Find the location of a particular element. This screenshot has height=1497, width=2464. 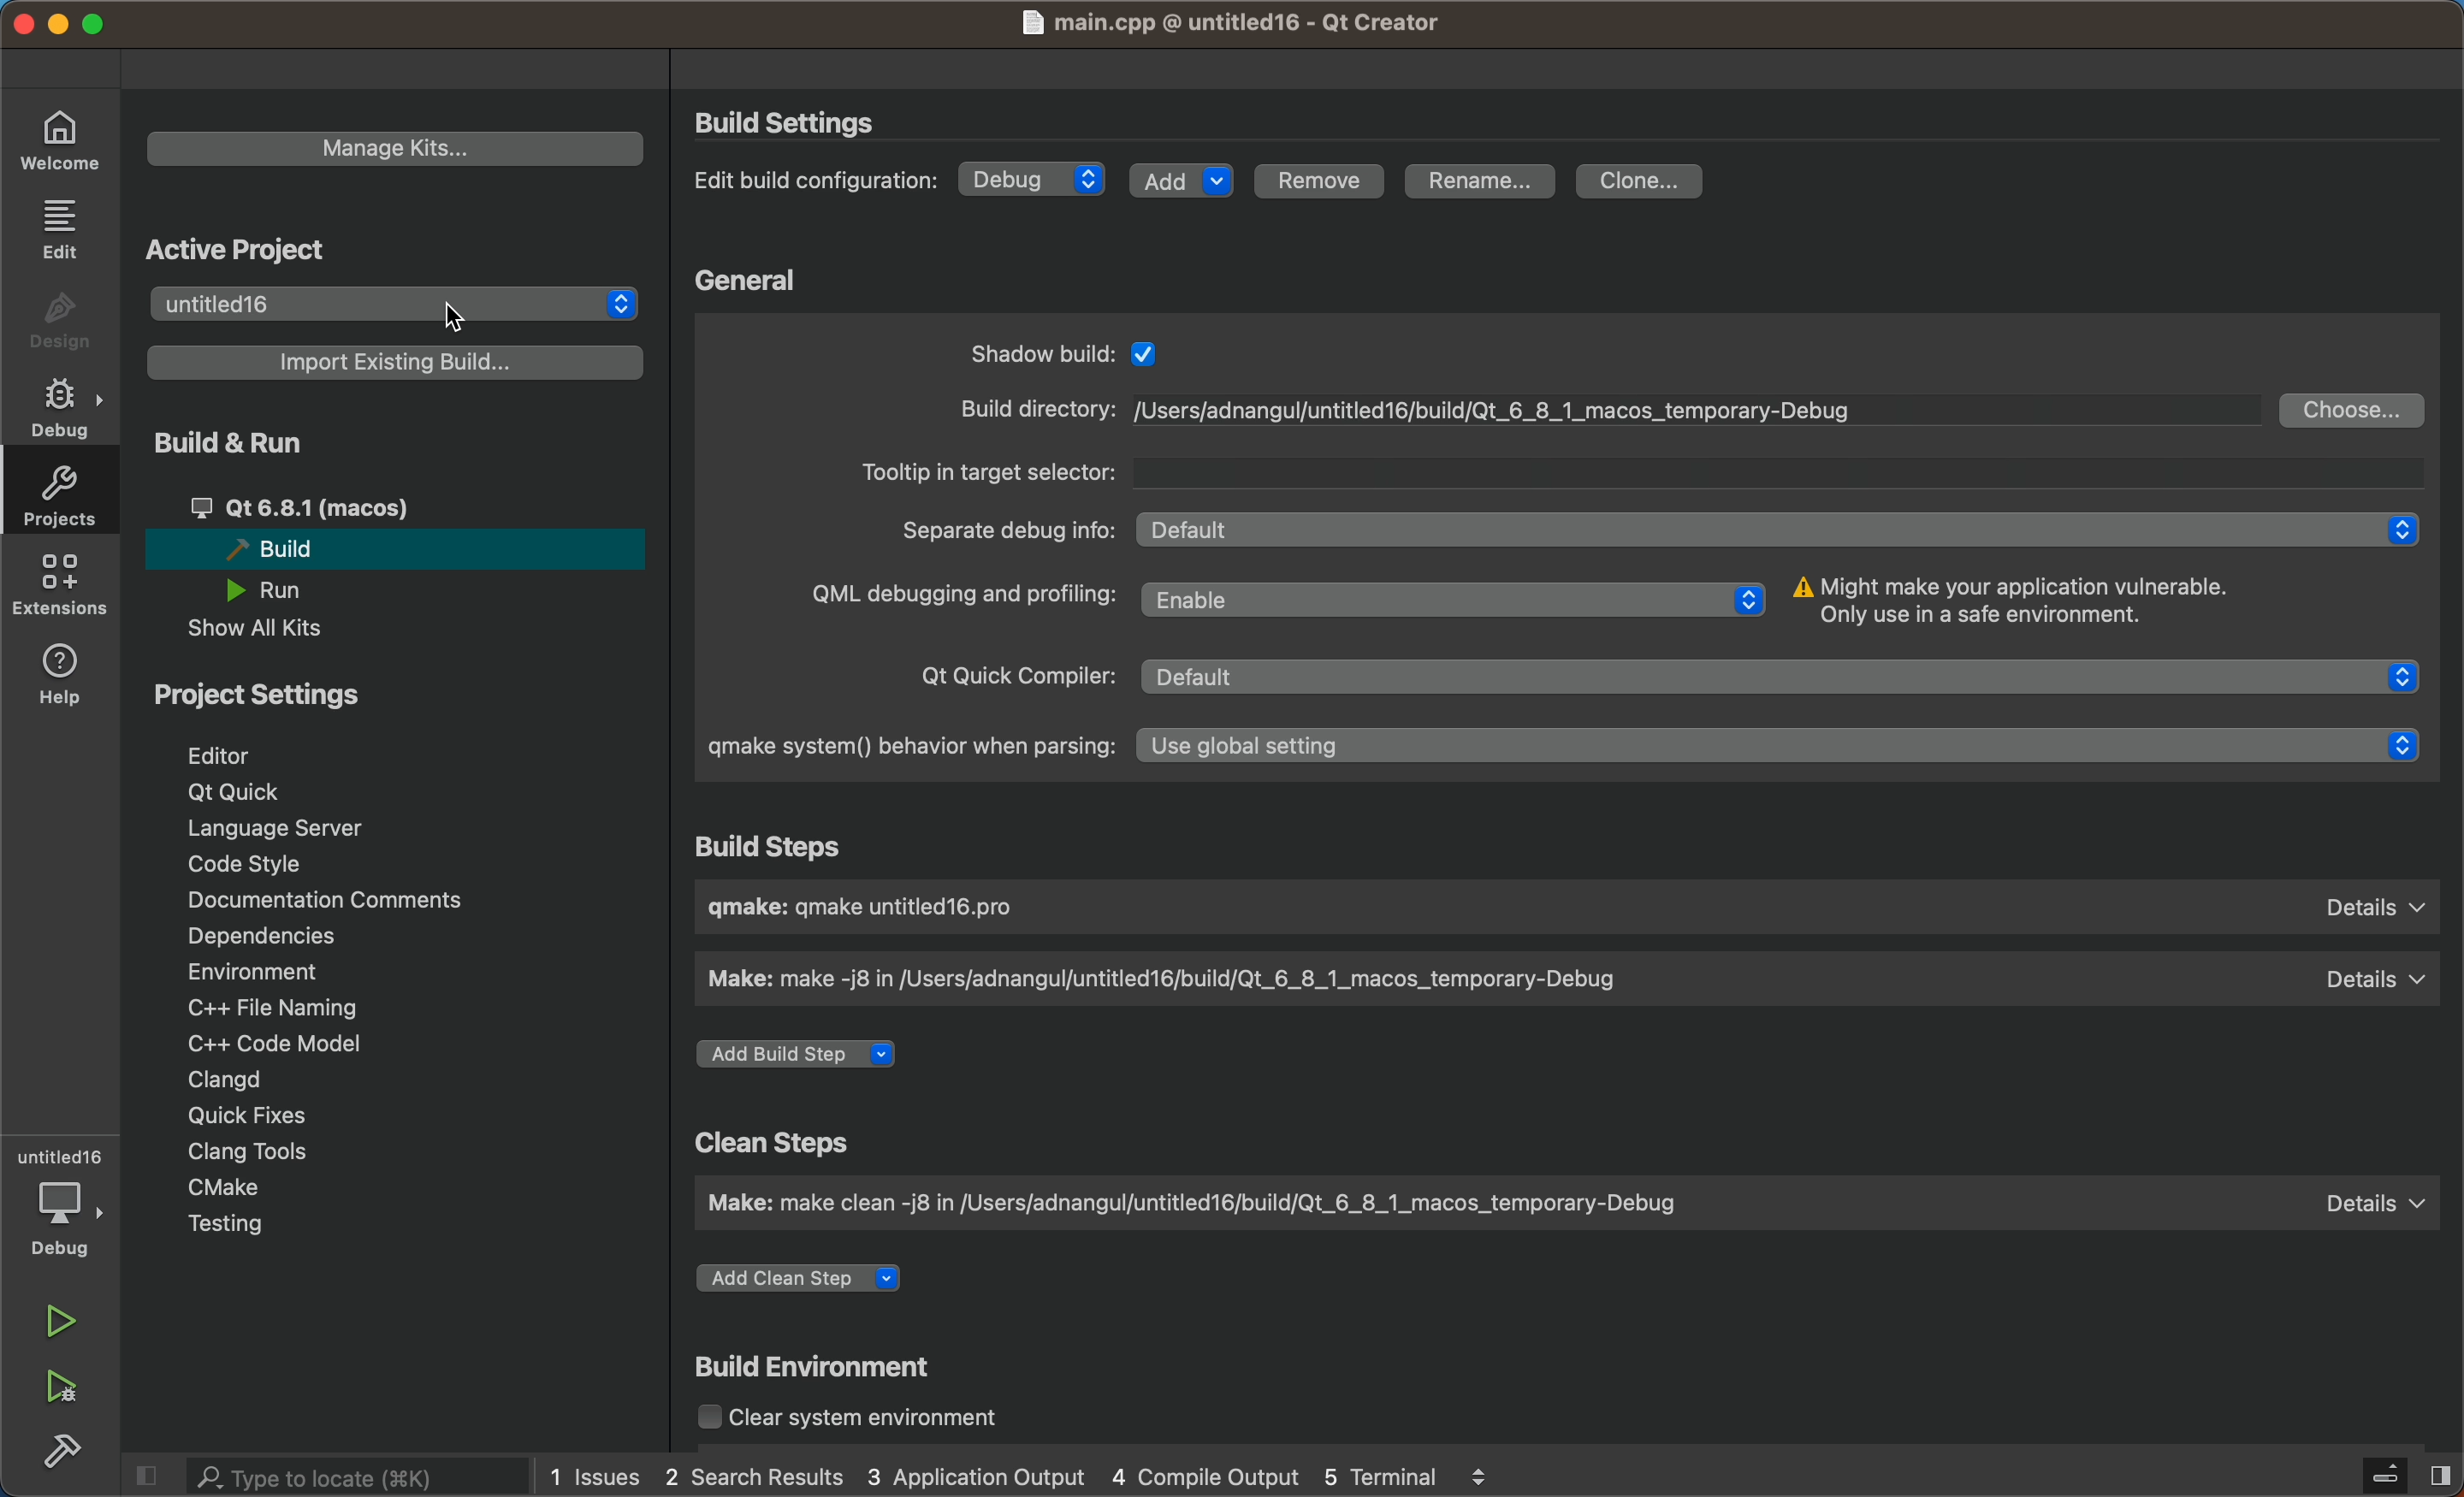

run and build is located at coordinates (396, 535).